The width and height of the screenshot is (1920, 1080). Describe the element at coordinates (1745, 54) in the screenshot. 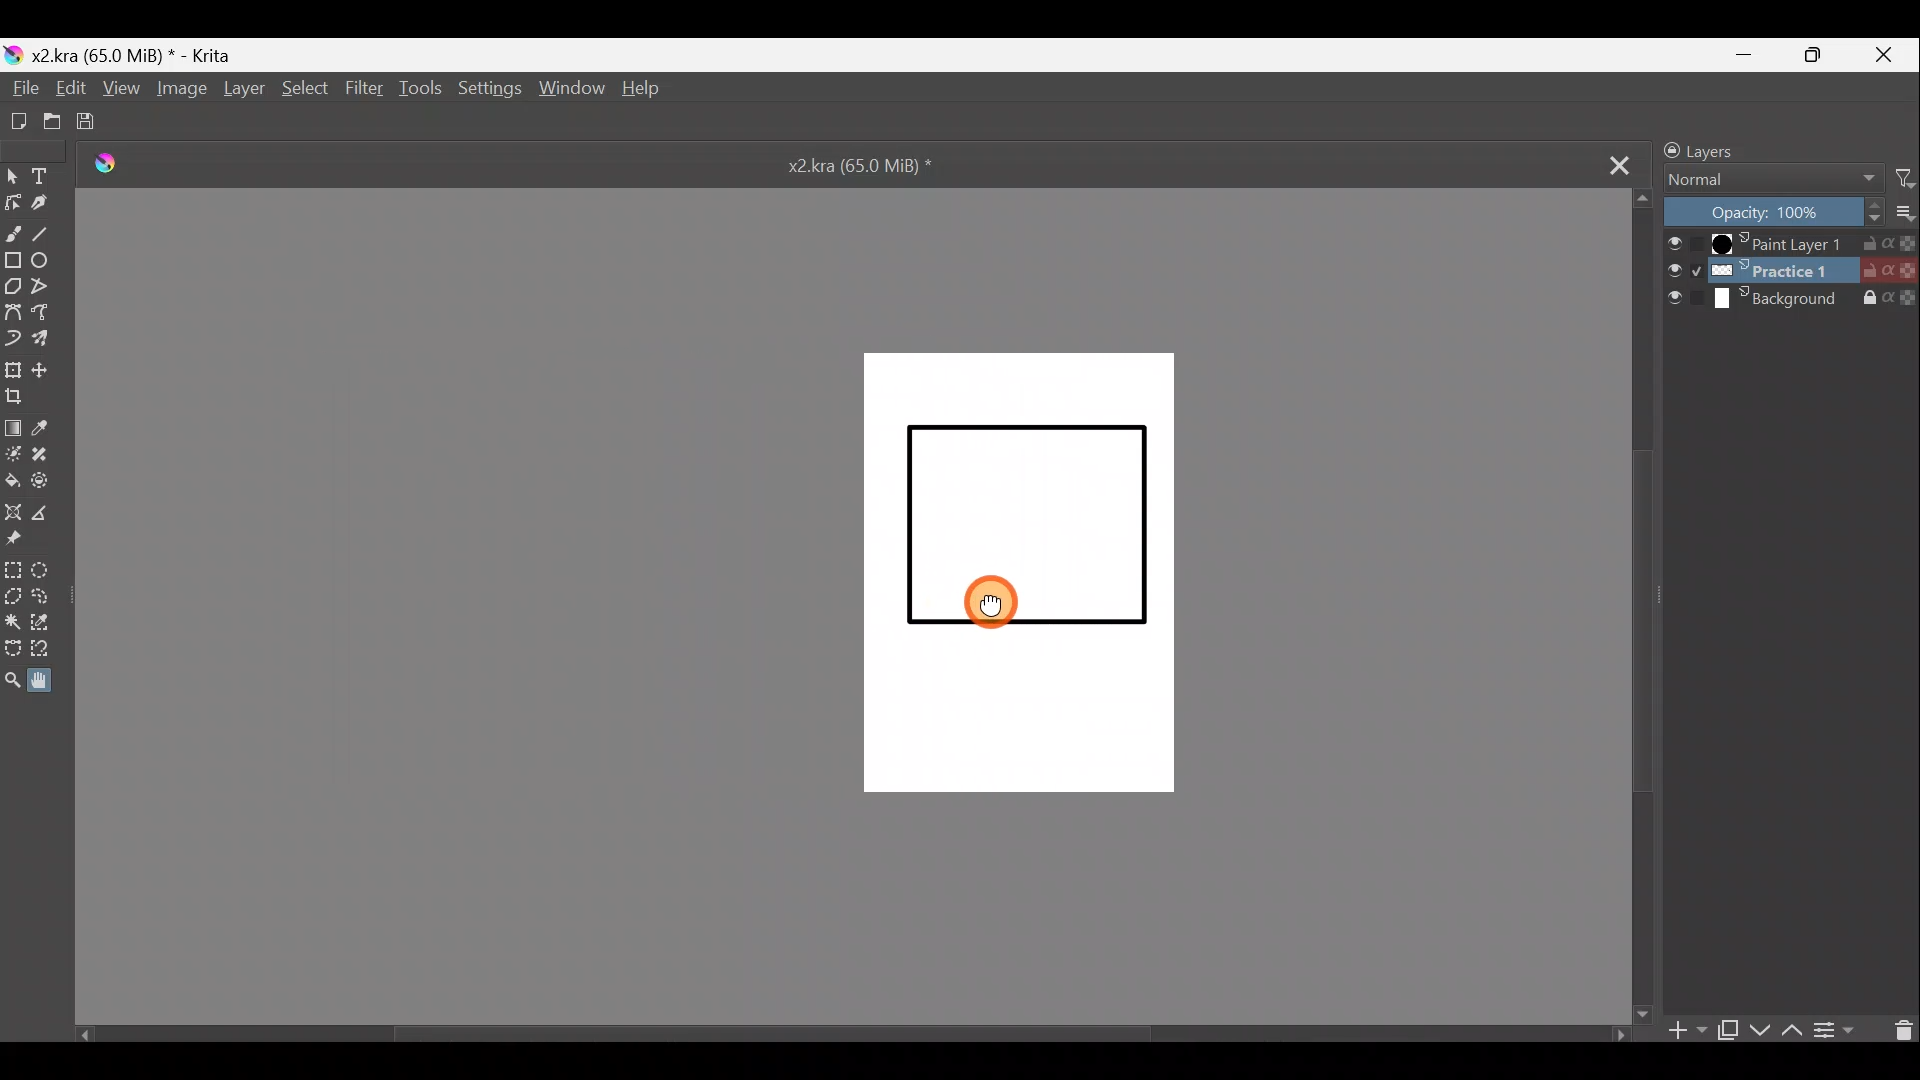

I see `Minimize` at that location.